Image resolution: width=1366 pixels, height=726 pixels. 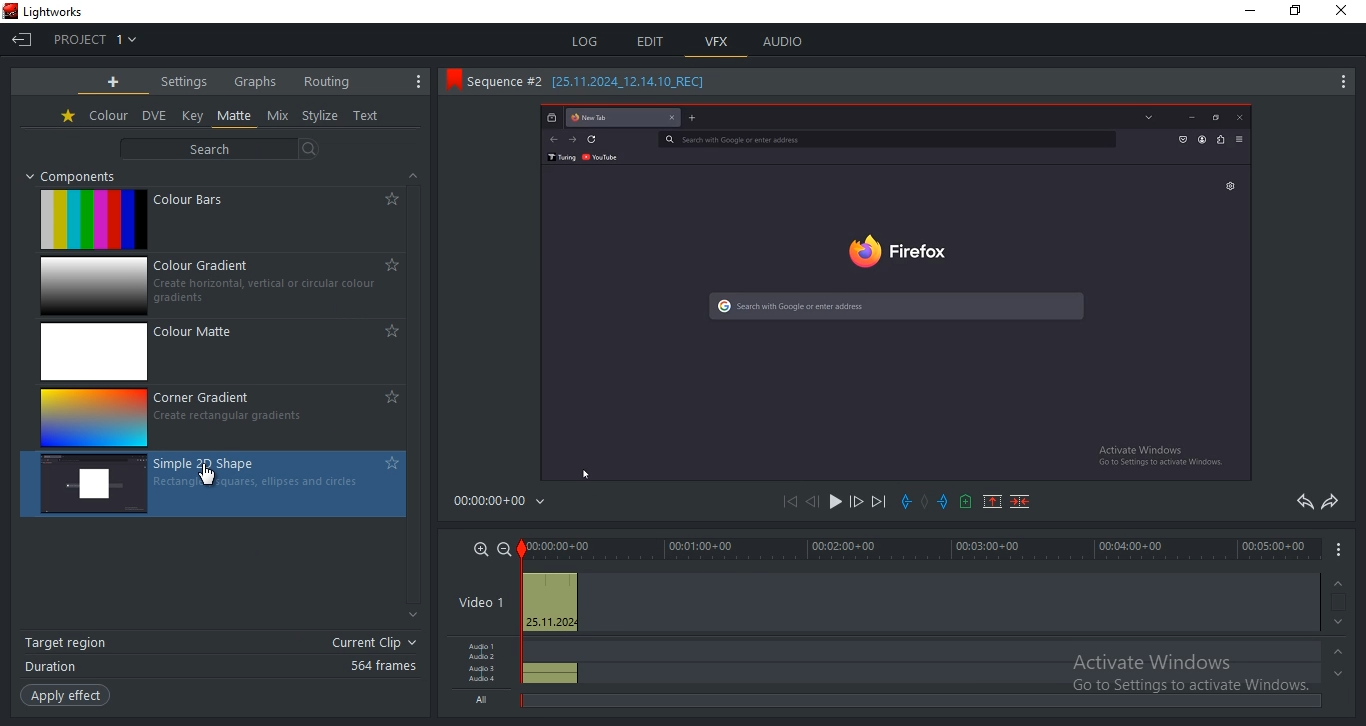 What do you see at coordinates (505, 548) in the screenshot?
I see `zoom out` at bounding box center [505, 548].